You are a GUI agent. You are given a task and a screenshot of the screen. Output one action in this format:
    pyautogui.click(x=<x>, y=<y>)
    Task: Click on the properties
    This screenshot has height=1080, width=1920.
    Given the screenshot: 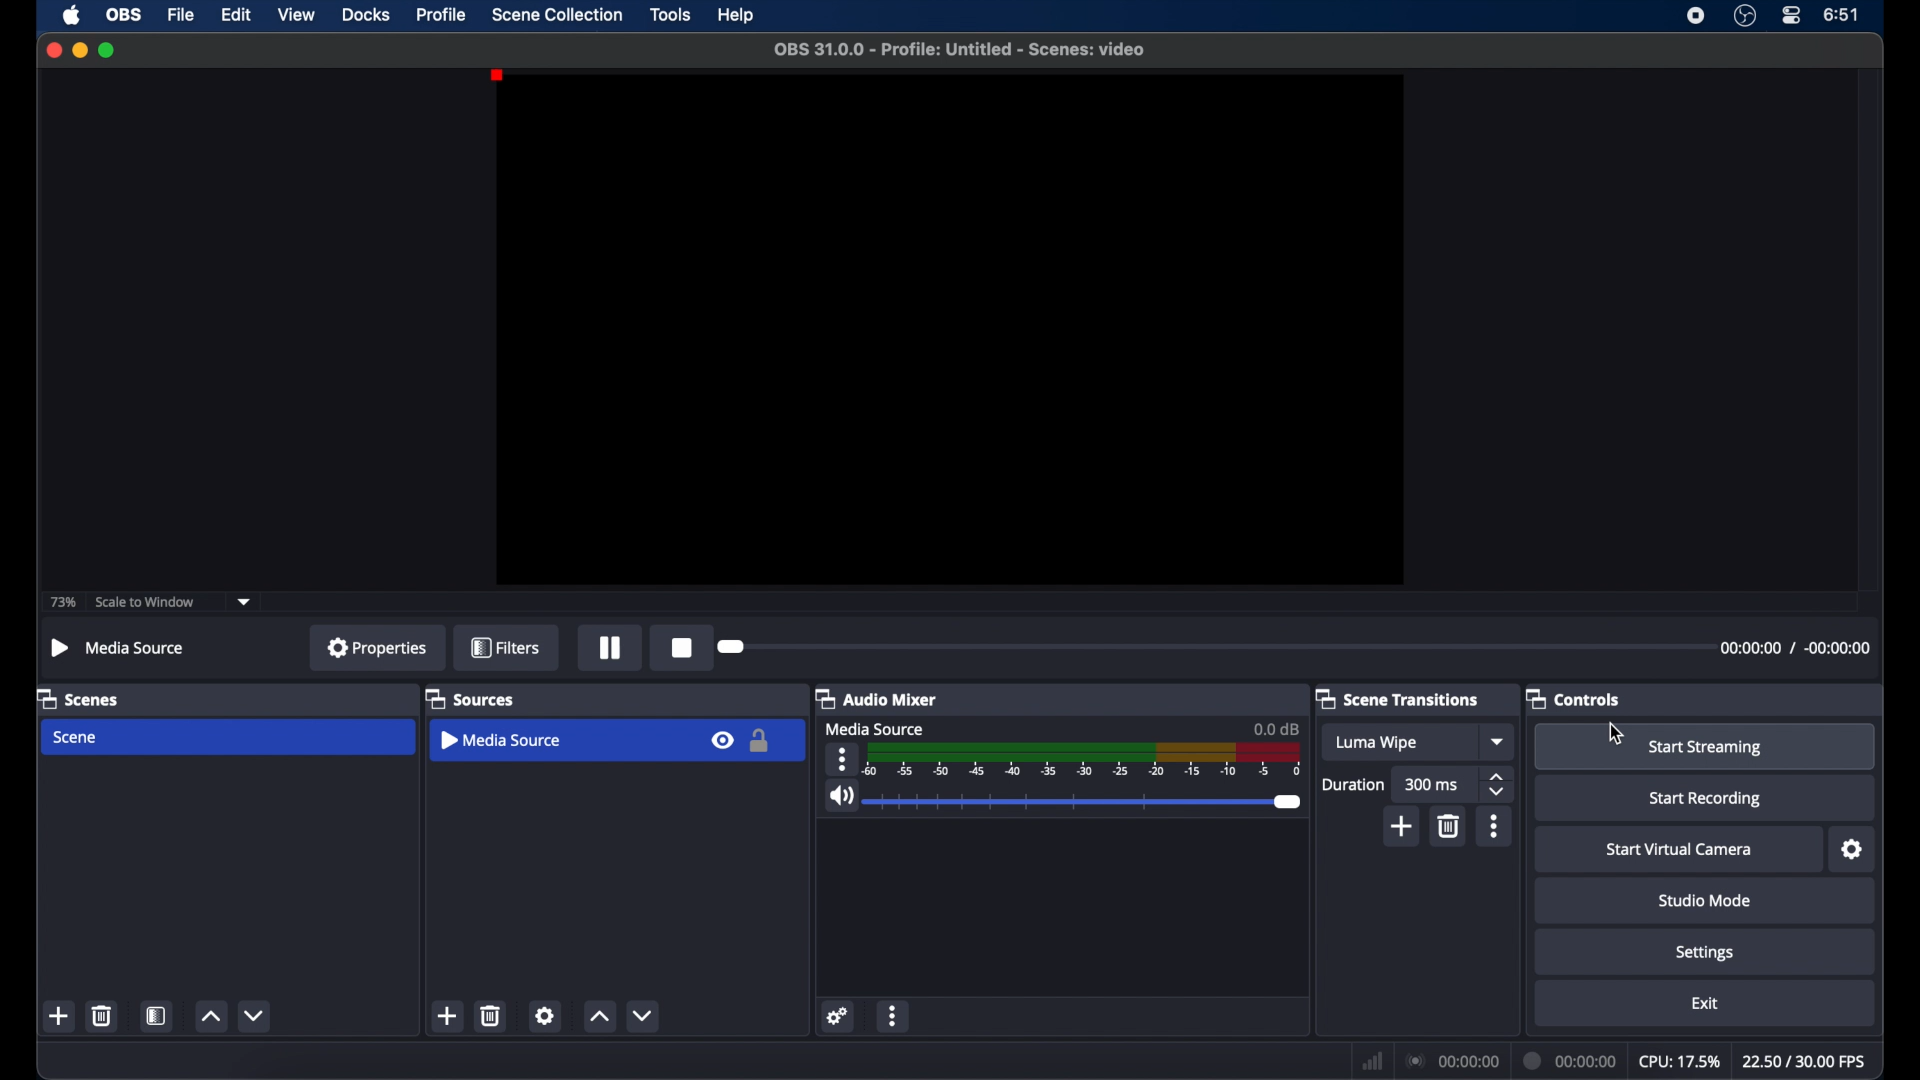 What is the action you would take?
    pyautogui.click(x=378, y=647)
    